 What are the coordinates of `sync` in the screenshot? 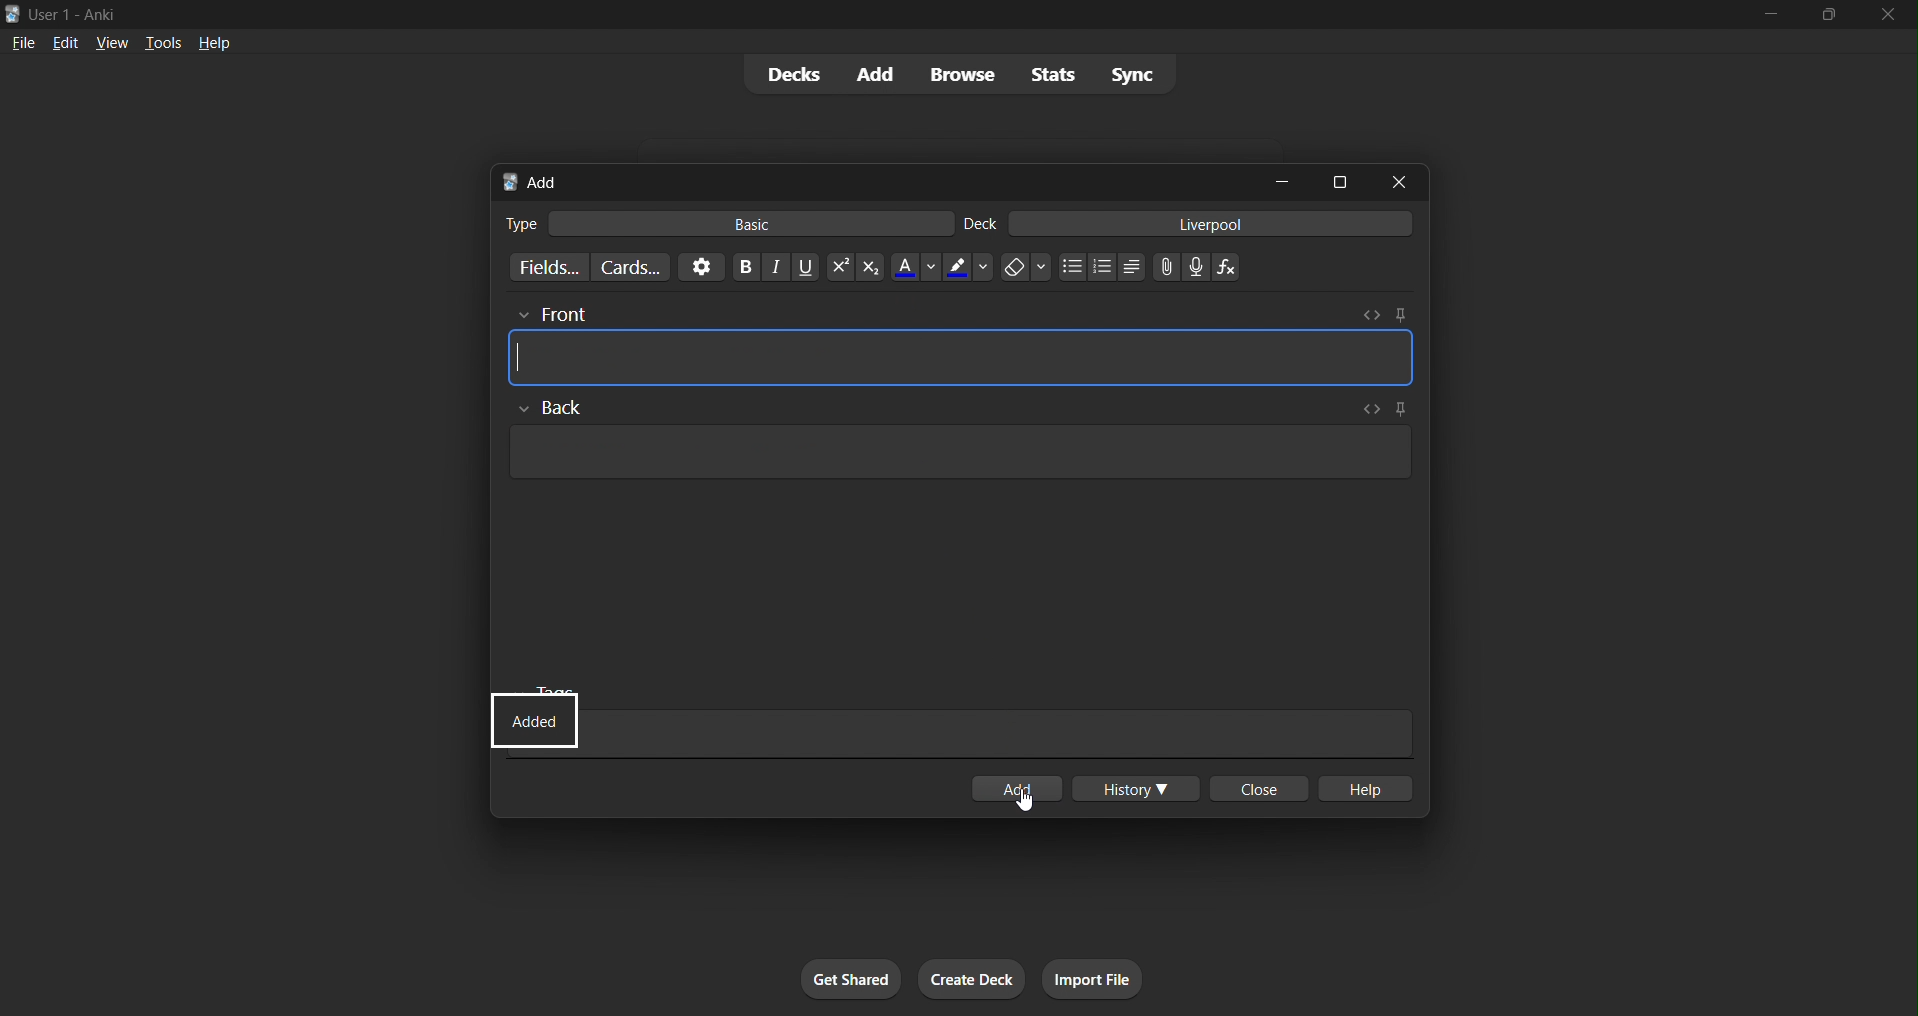 It's located at (1126, 75).